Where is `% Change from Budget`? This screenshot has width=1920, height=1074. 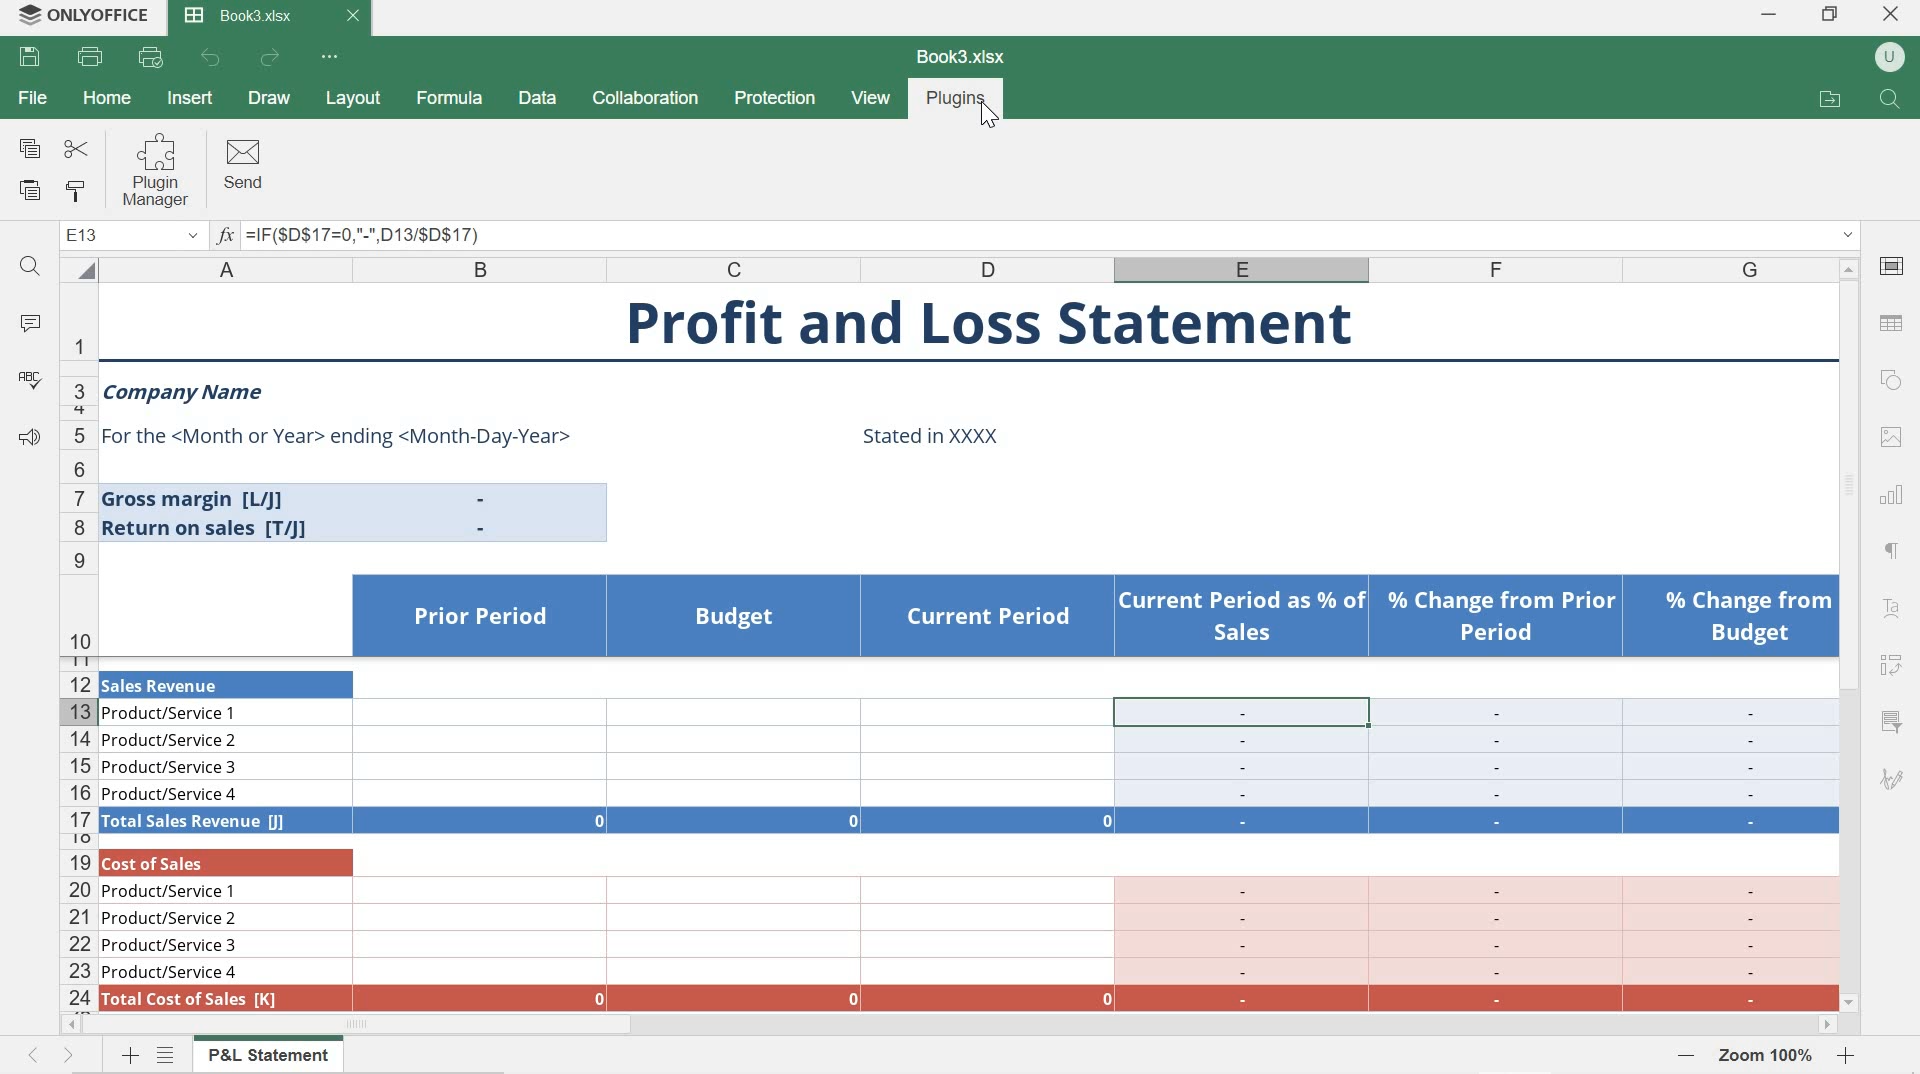
% Change from Budget is located at coordinates (1749, 619).